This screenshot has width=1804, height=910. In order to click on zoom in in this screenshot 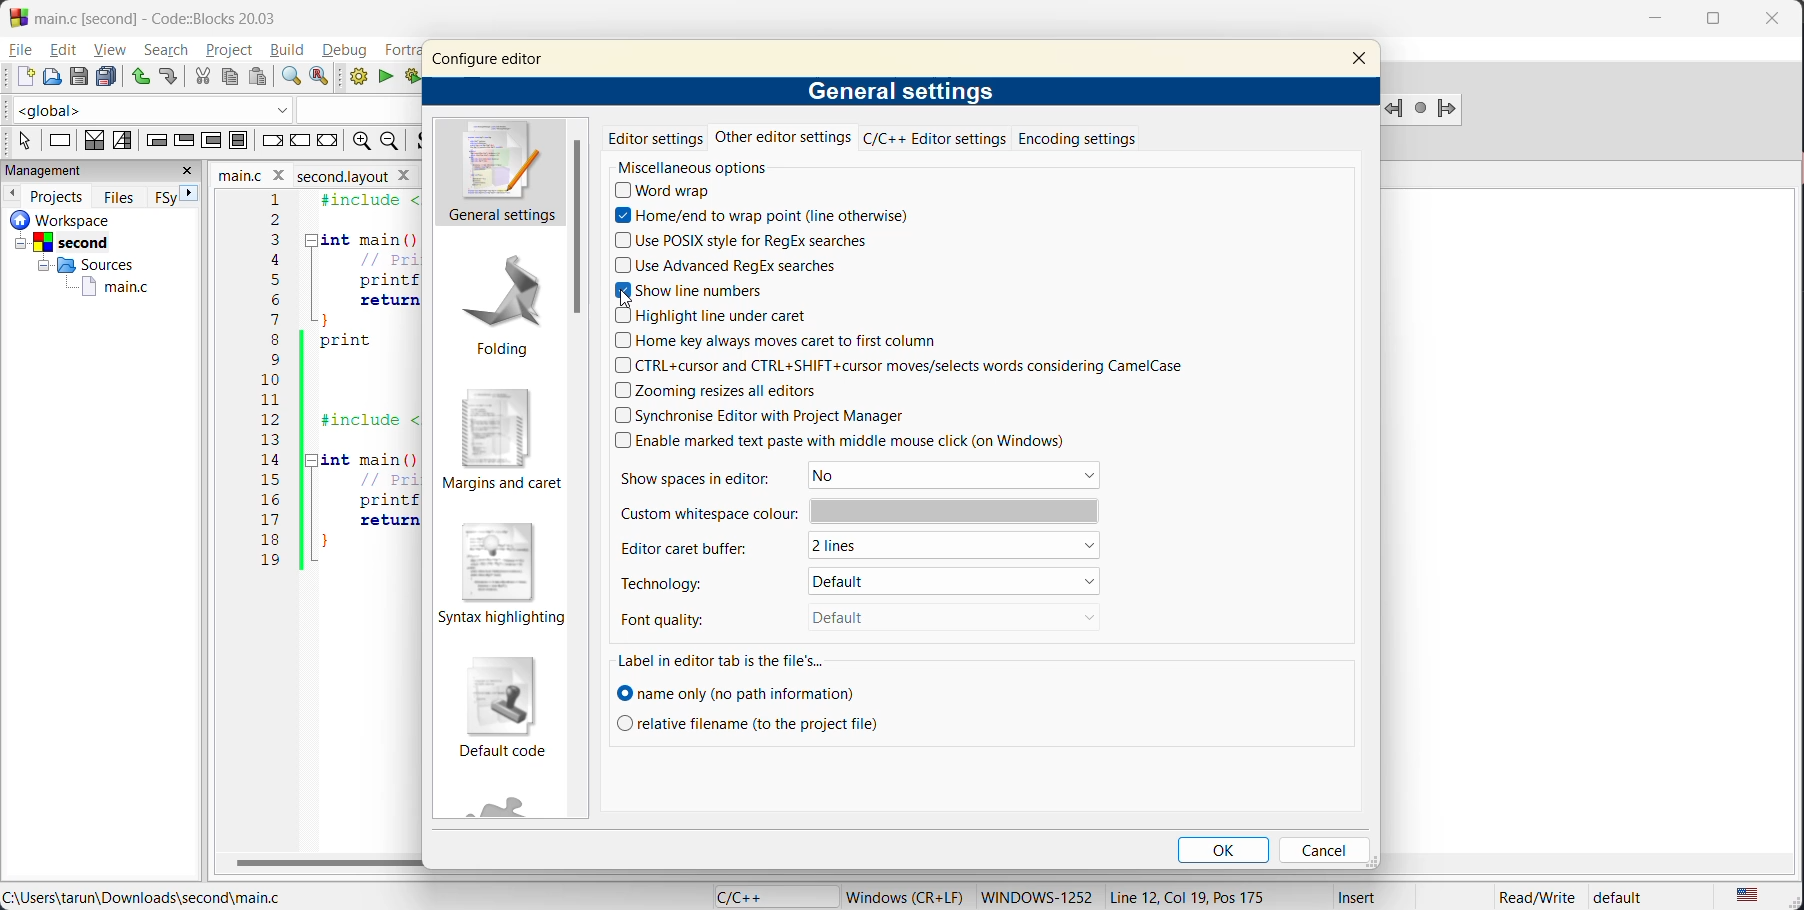, I will do `click(361, 142)`.